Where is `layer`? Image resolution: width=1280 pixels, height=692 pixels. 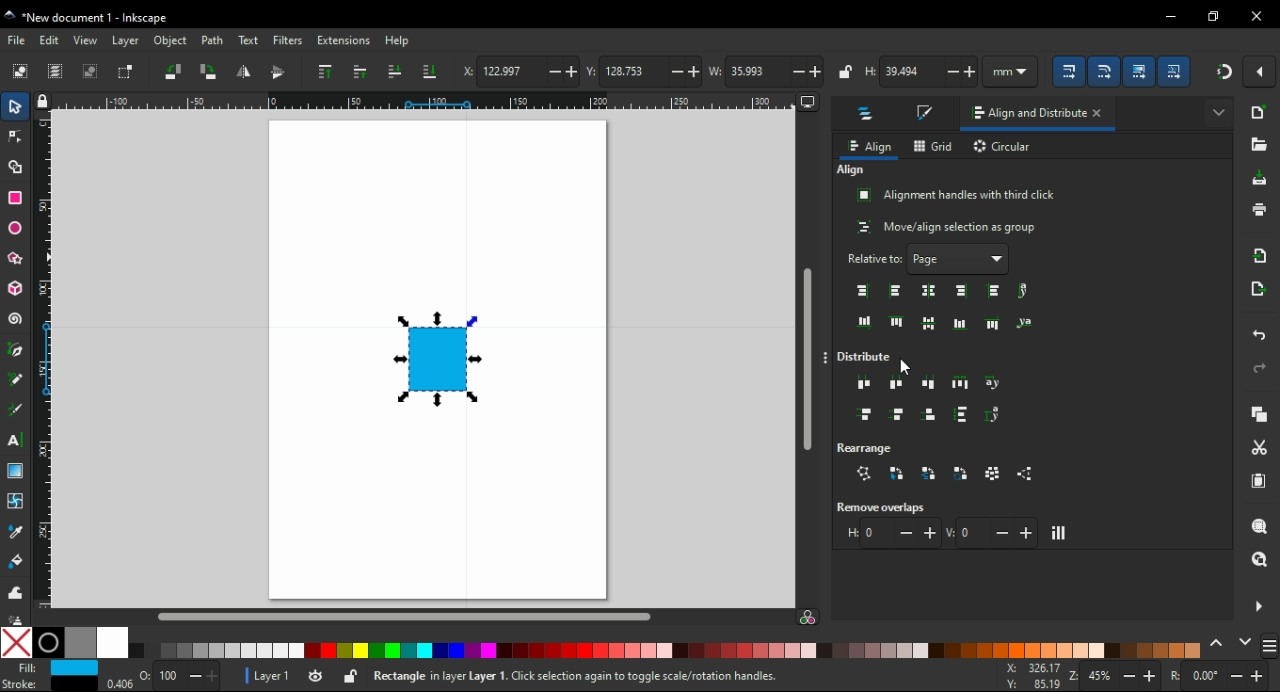
layer is located at coordinates (265, 675).